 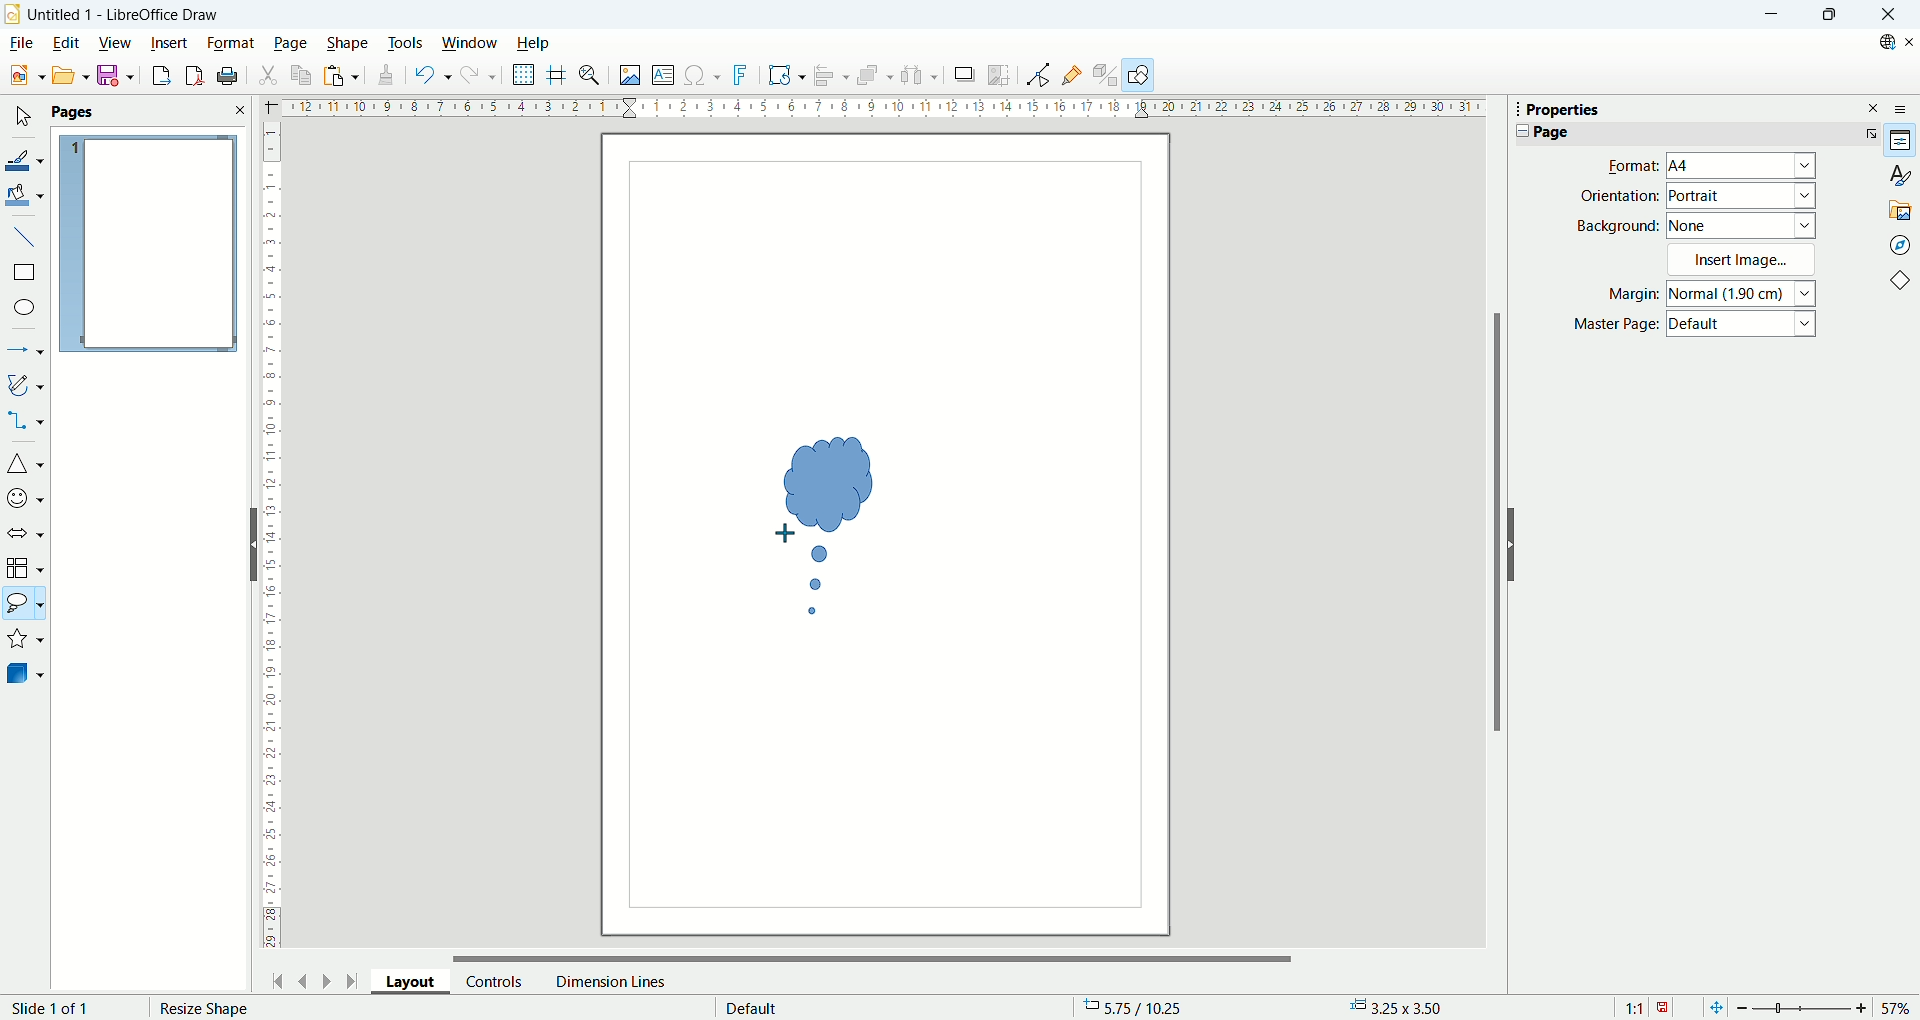 I want to click on toggle extrusion, so click(x=1106, y=76).